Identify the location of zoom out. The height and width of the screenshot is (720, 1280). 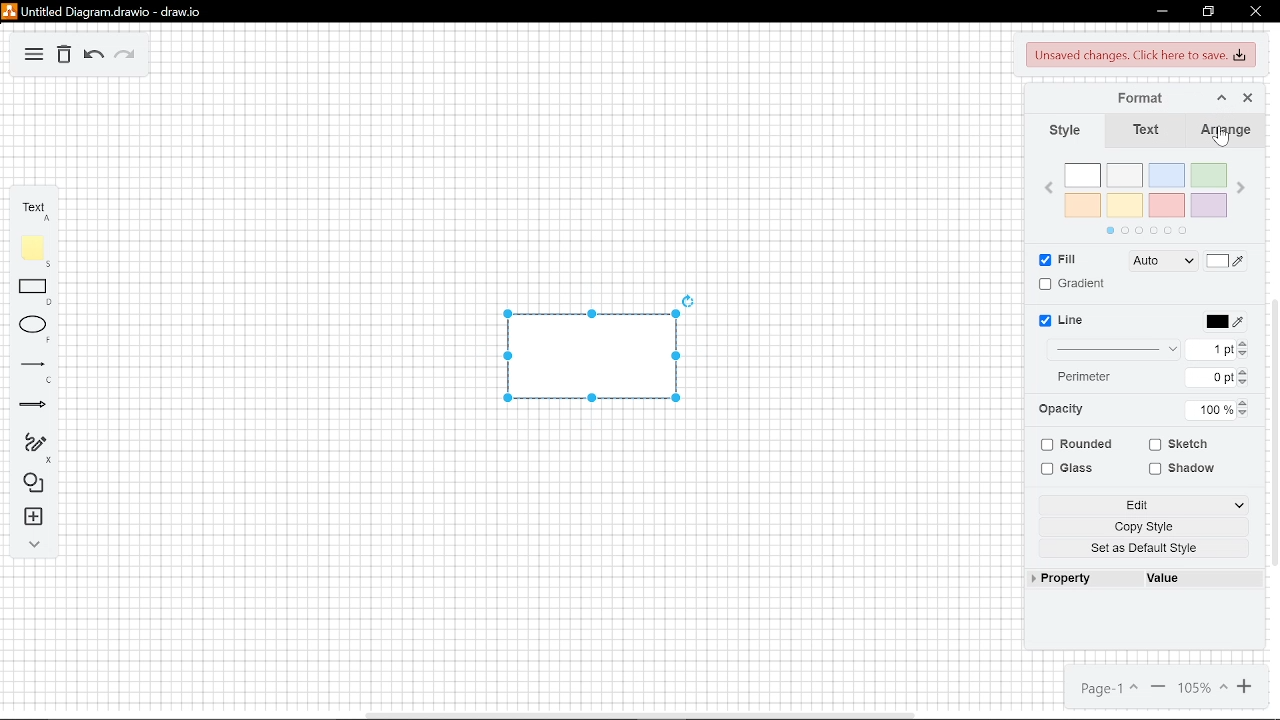
(1158, 685).